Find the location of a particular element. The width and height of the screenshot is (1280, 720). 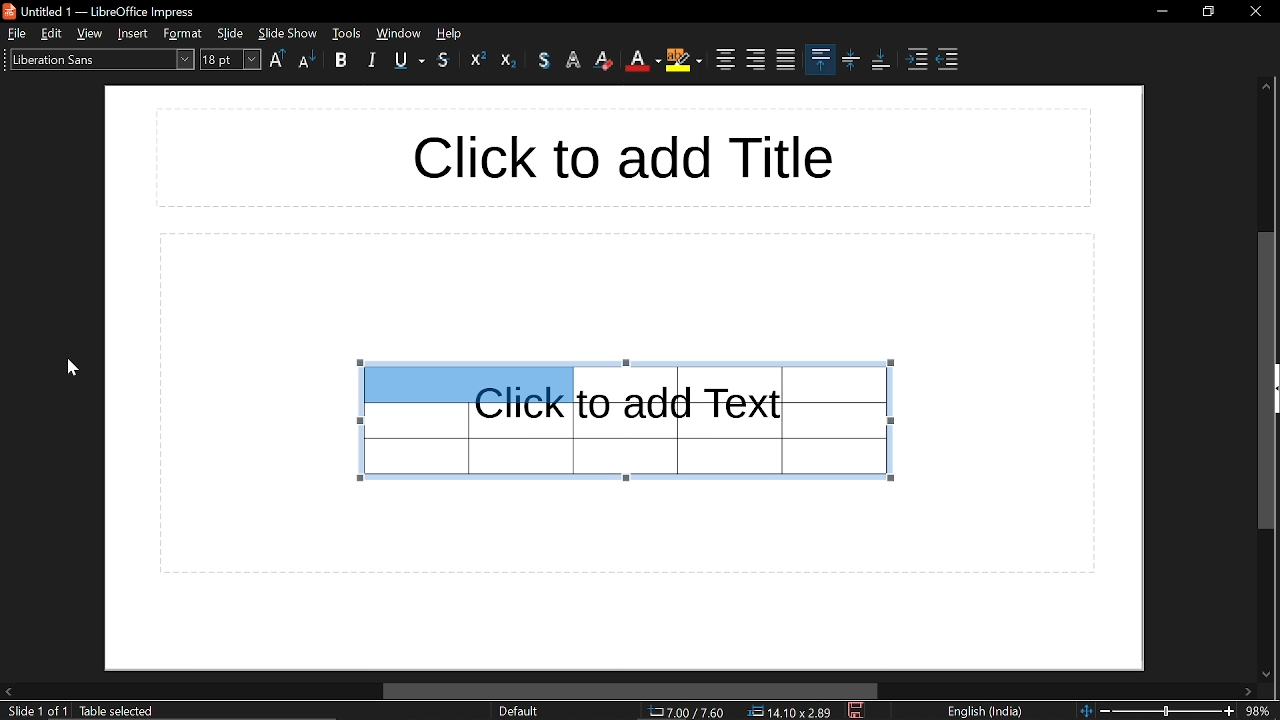

align bottom is located at coordinates (880, 60).